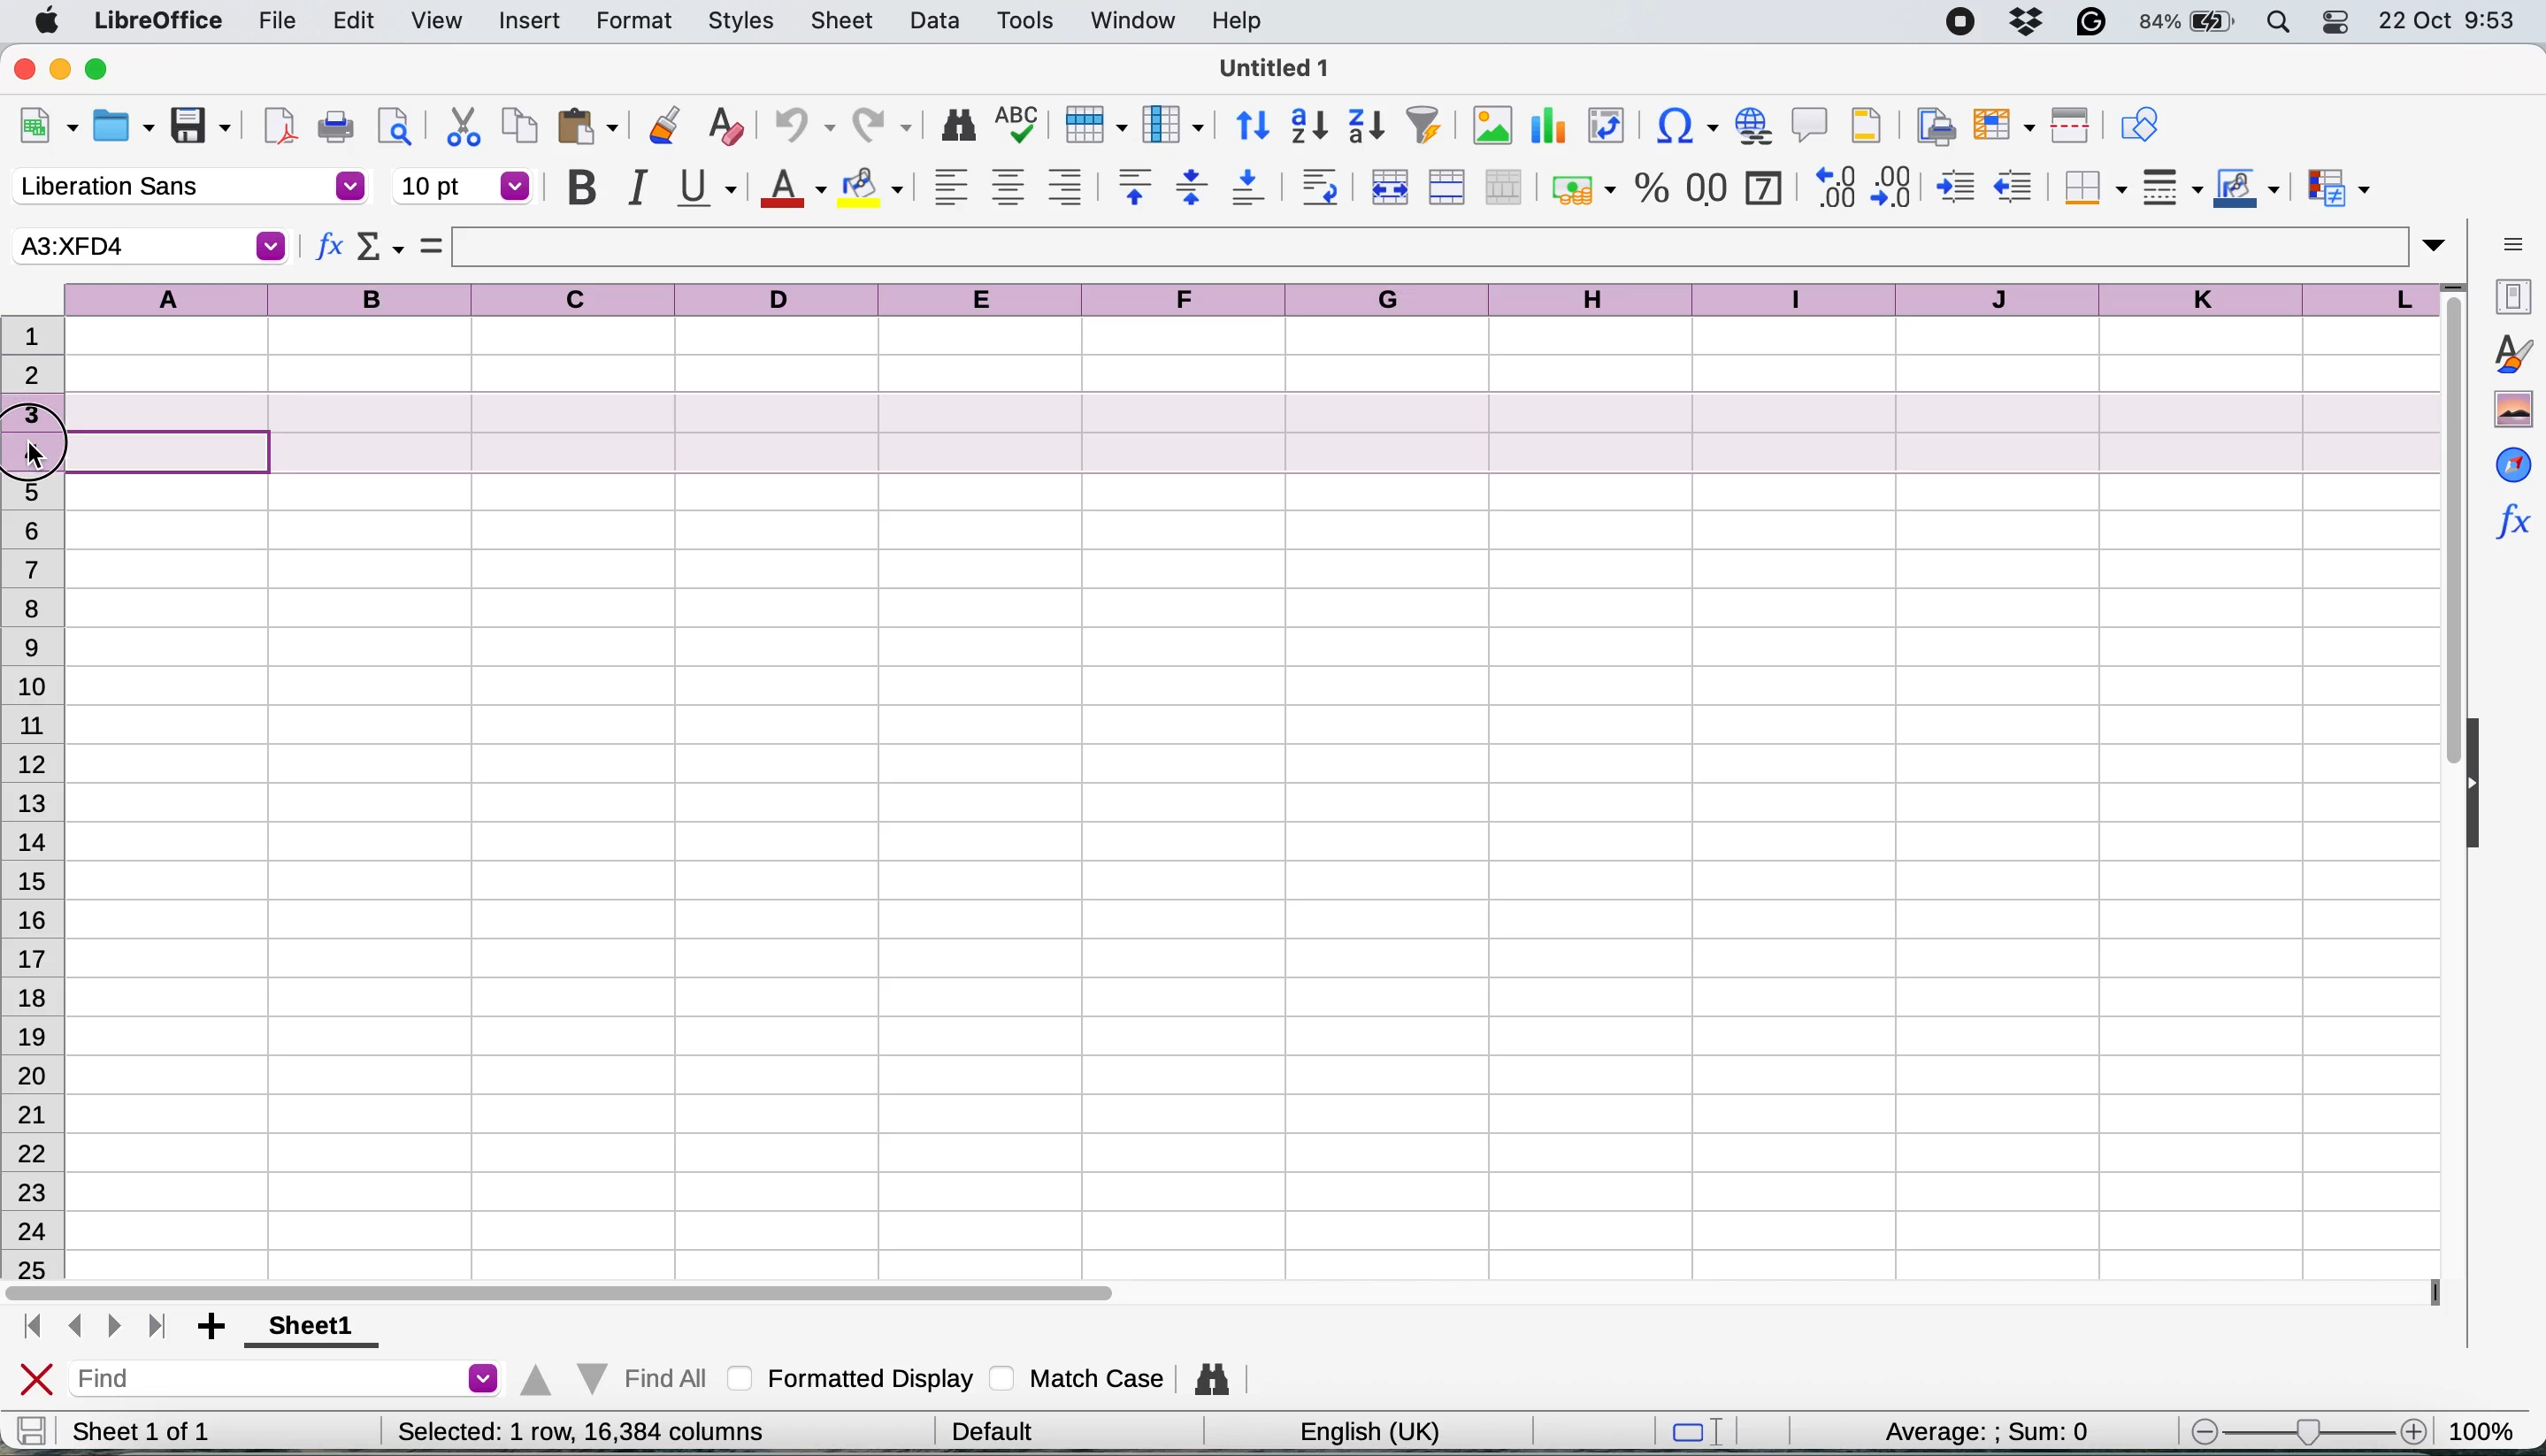 The width and height of the screenshot is (2546, 1456). What do you see at coordinates (1191, 186) in the screenshot?
I see `center vertically` at bounding box center [1191, 186].